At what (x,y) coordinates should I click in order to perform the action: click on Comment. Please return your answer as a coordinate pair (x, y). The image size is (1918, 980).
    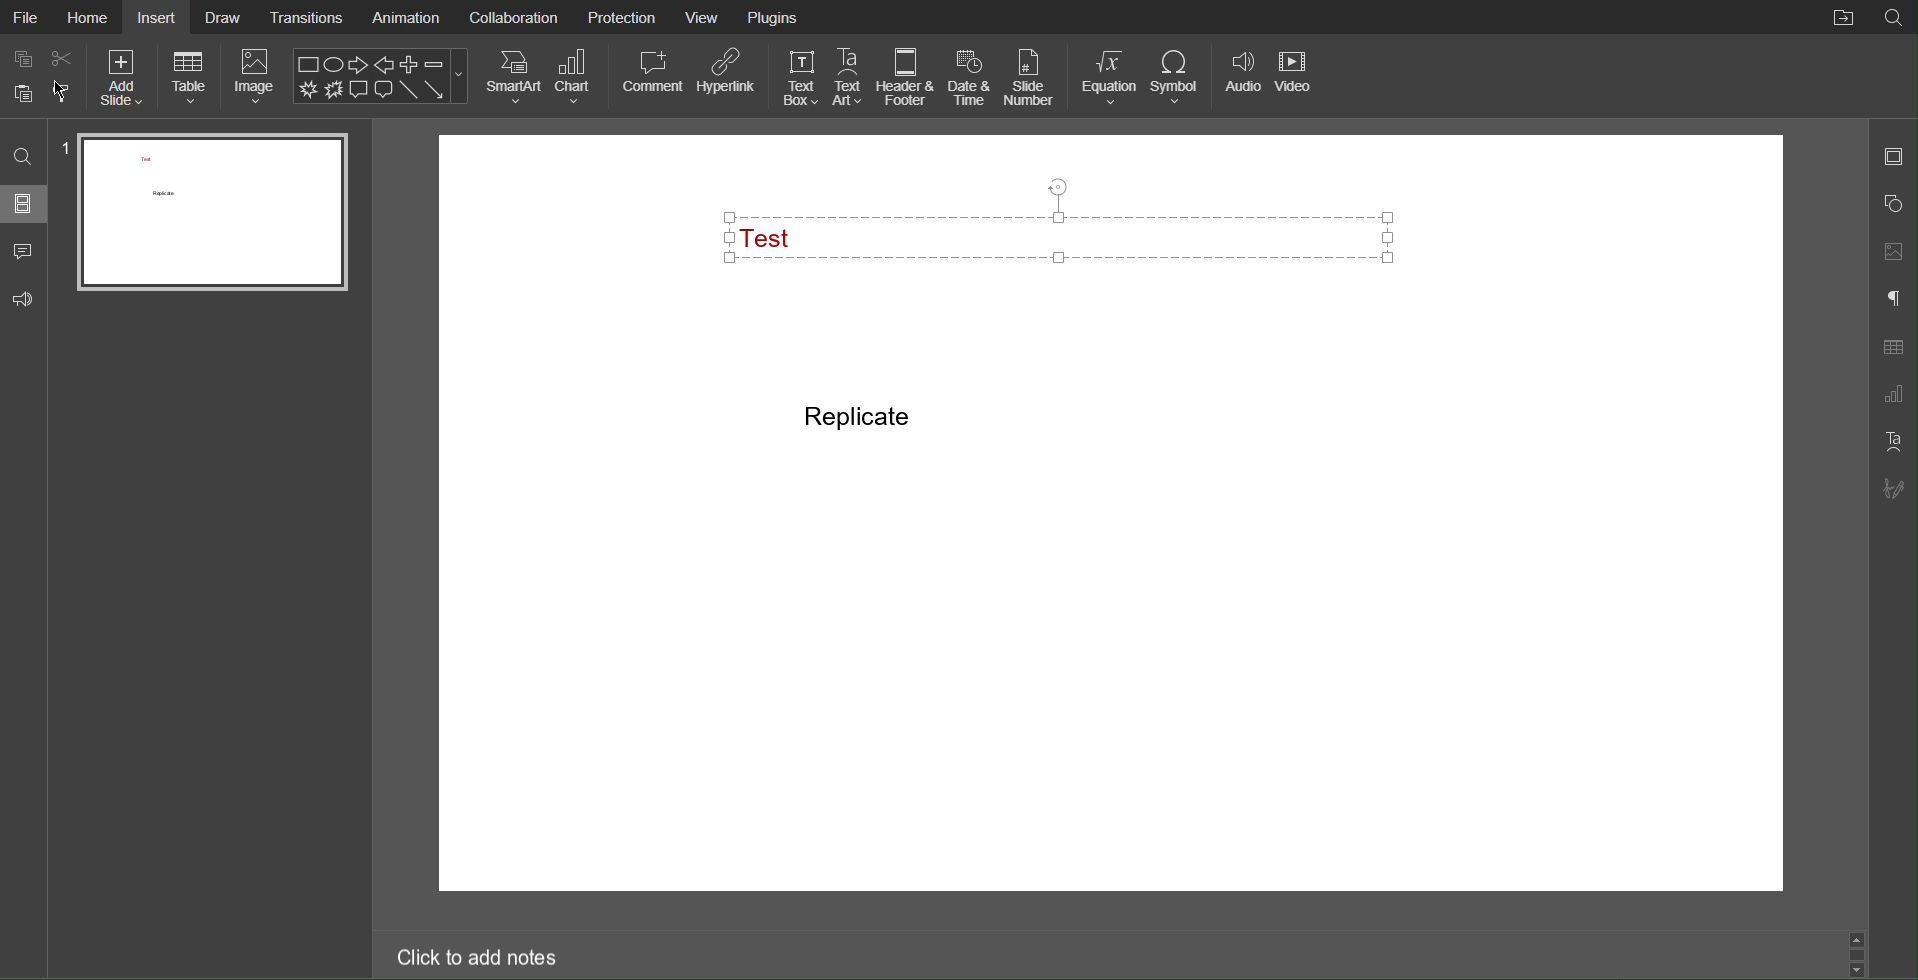
    Looking at the image, I should click on (23, 252).